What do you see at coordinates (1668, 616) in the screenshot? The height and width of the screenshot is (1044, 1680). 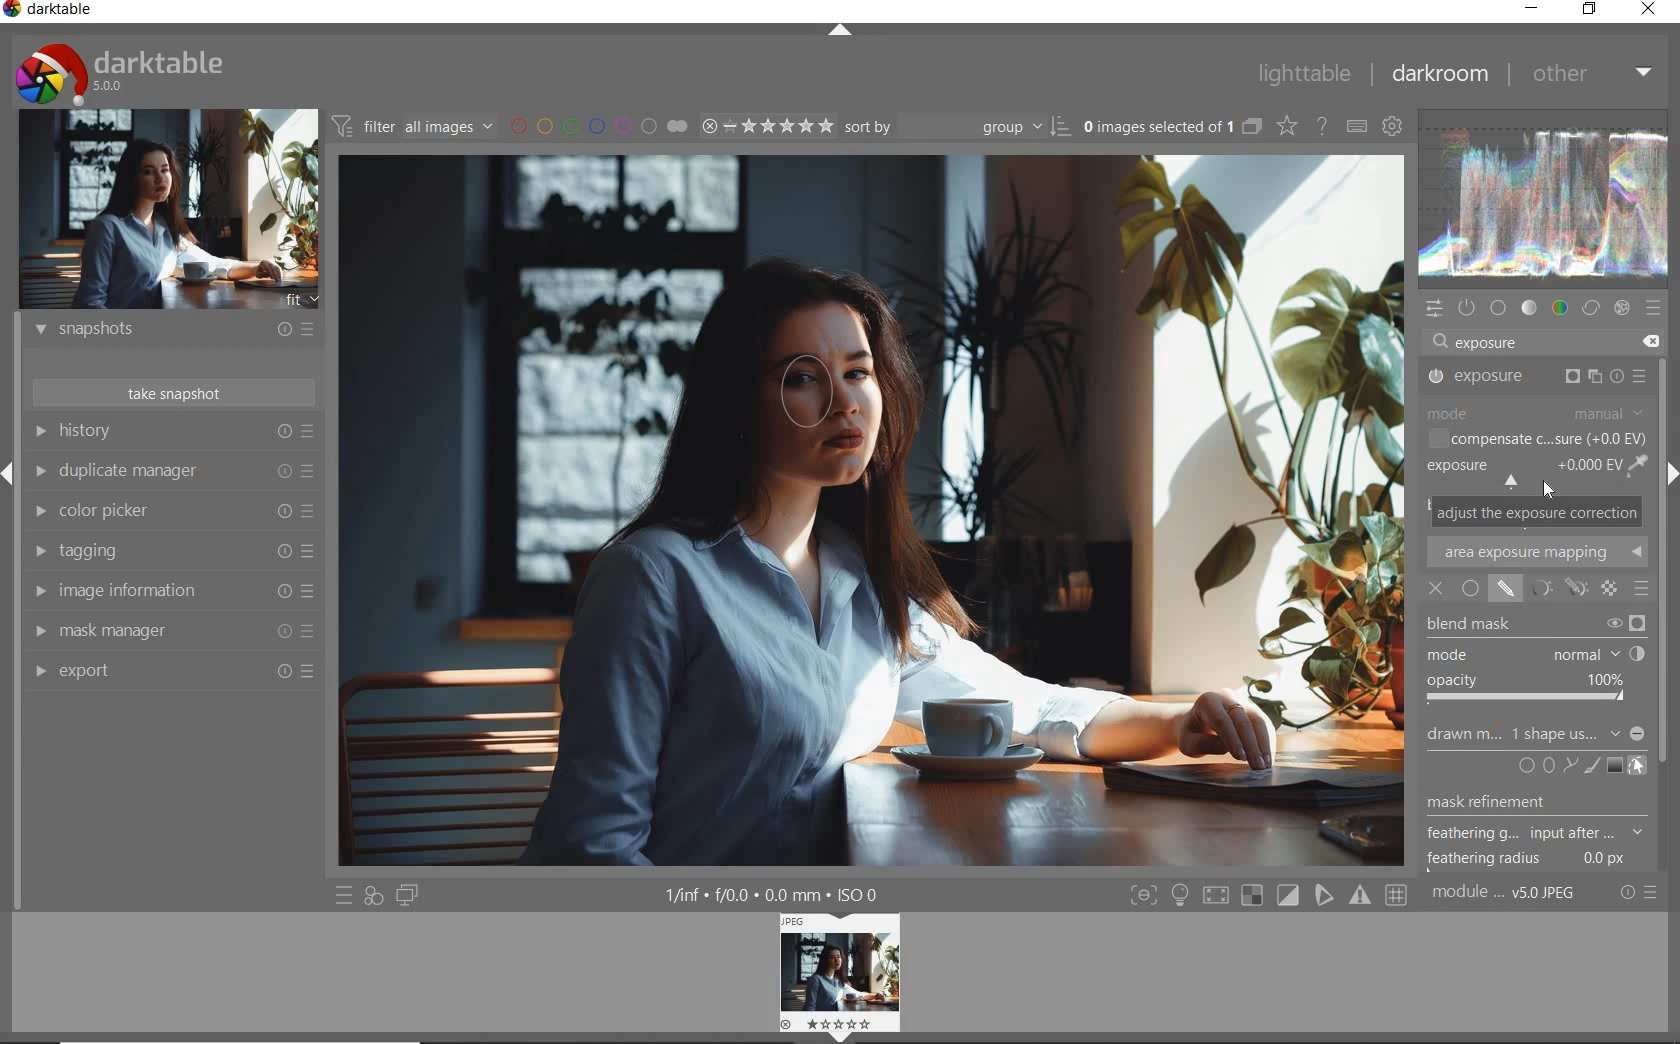 I see `scrollbar` at bounding box center [1668, 616].